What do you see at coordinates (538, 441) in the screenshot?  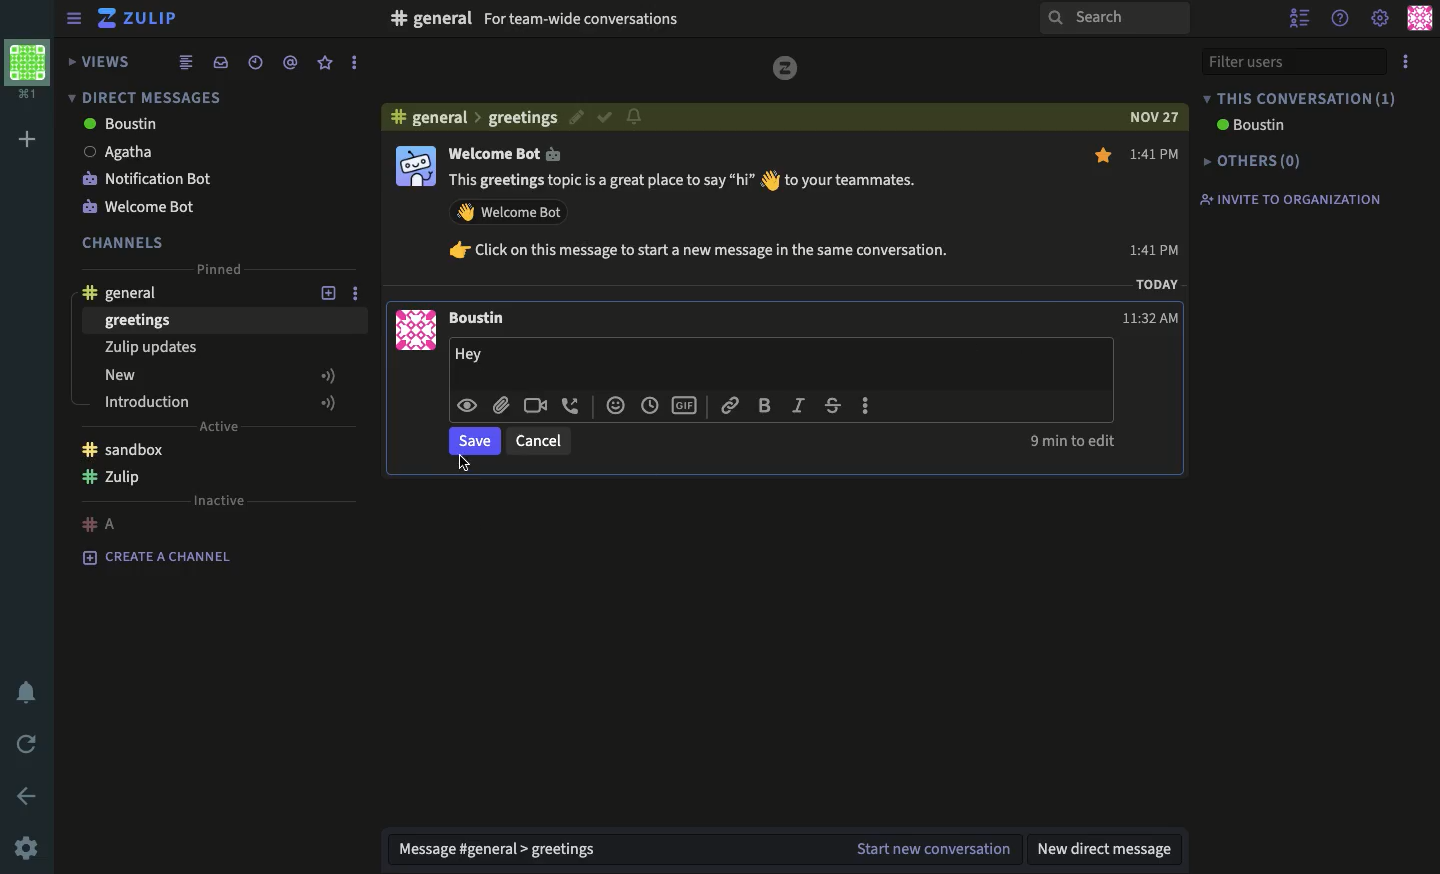 I see `cancel` at bounding box center [538, 441].